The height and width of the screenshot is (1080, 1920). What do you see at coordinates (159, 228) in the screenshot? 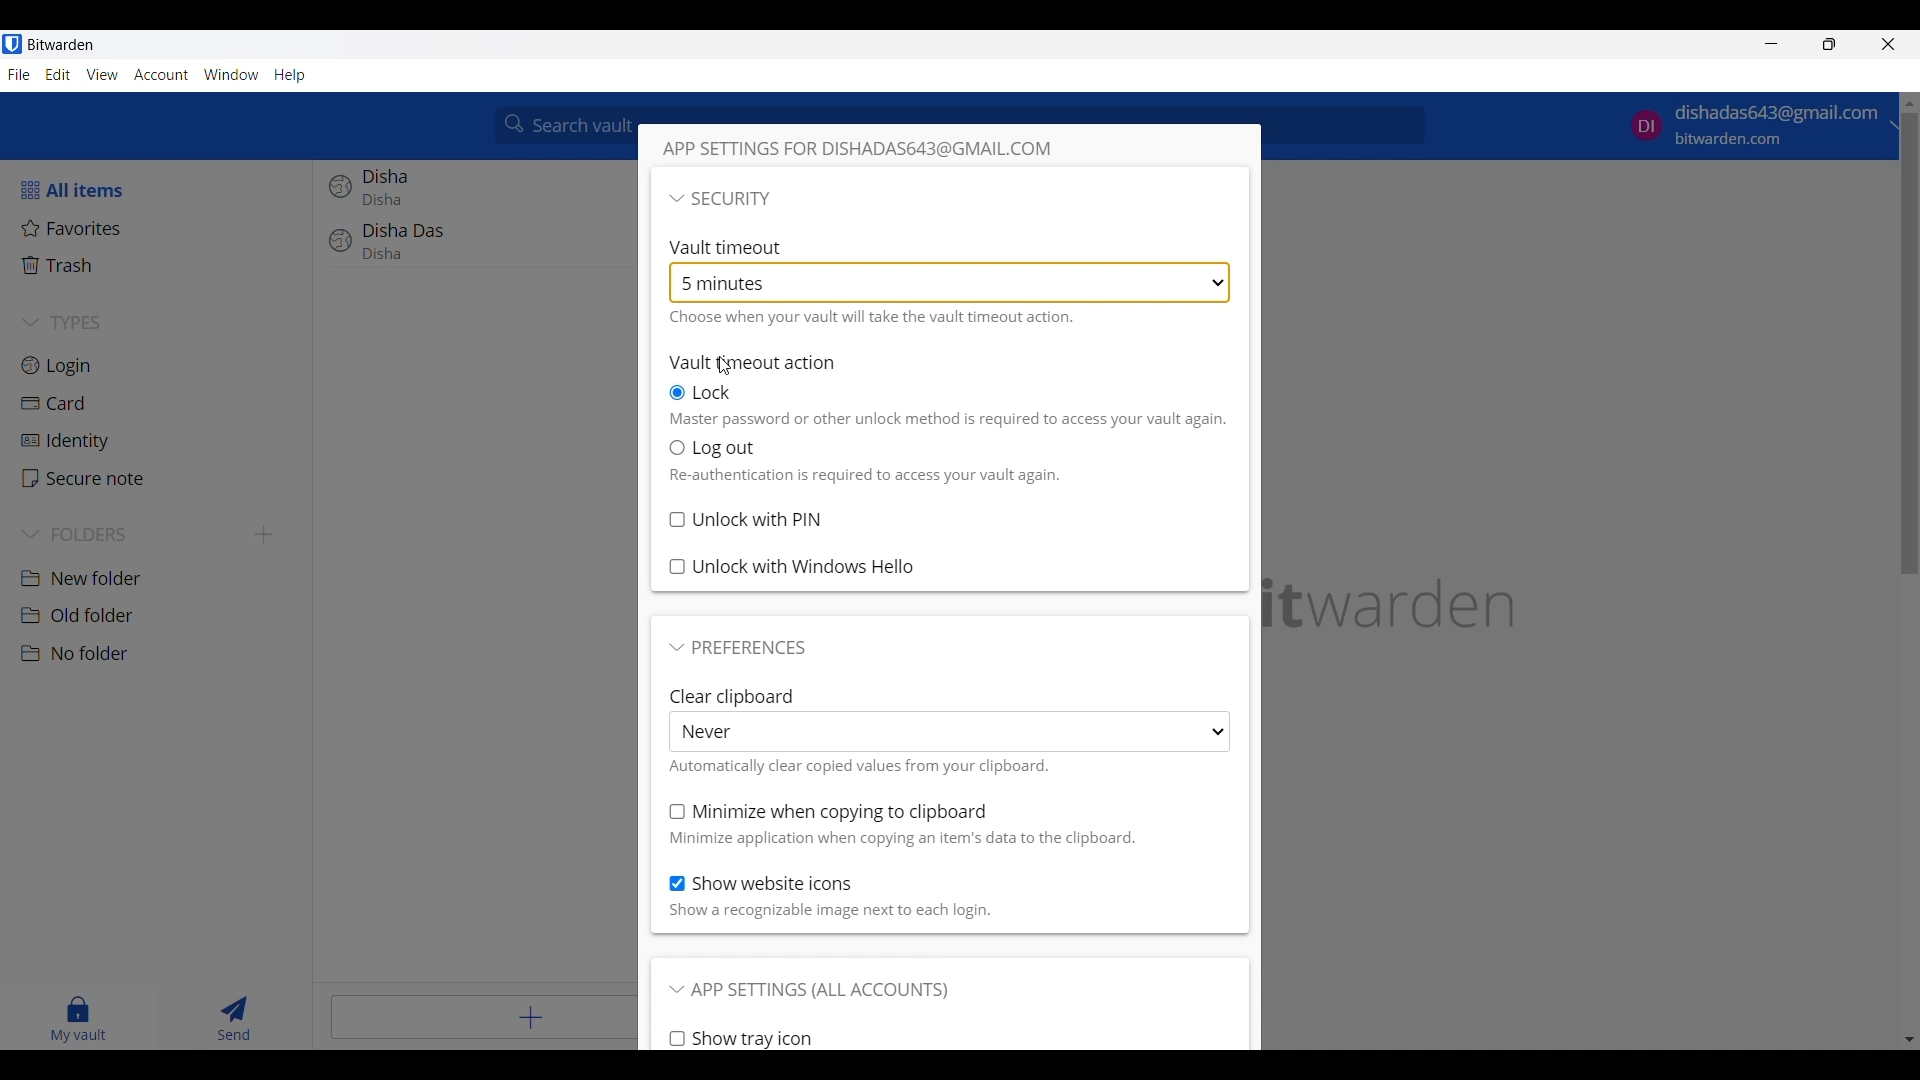
I see `Favorites` at bounding box center [159, 228].